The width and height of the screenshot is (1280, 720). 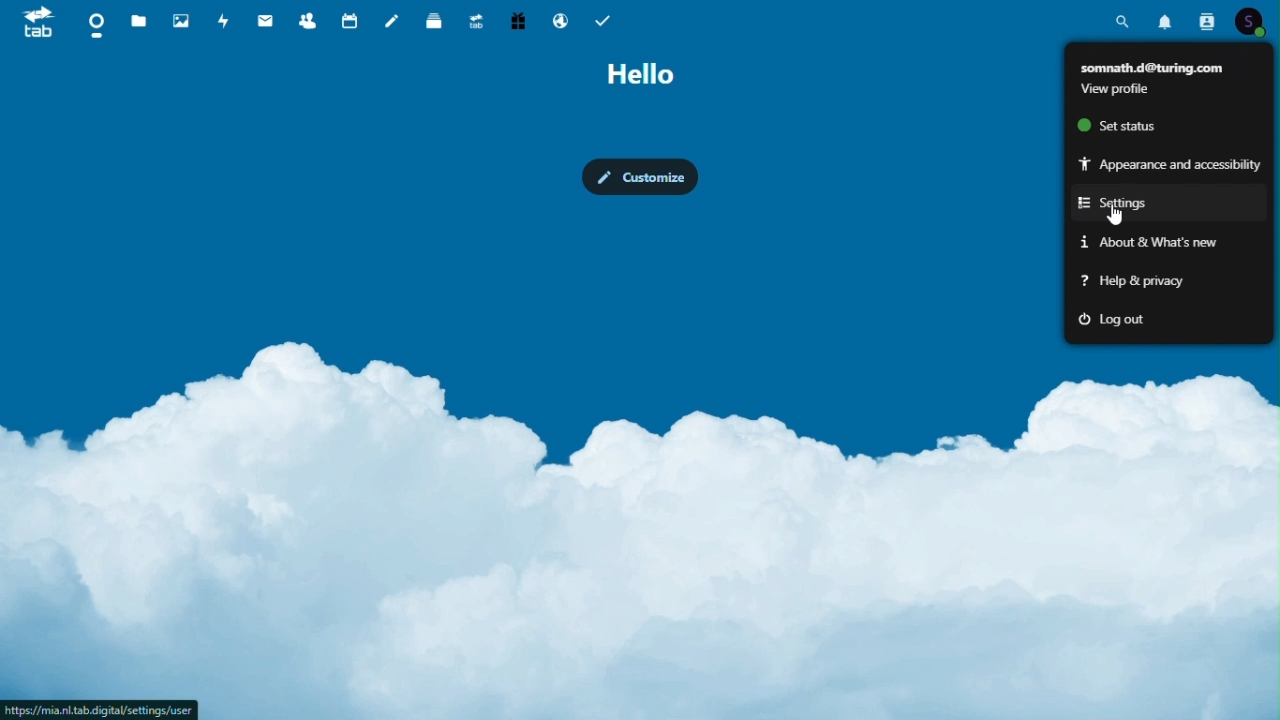 I want to click on Activity, so click(x=224, y=19).